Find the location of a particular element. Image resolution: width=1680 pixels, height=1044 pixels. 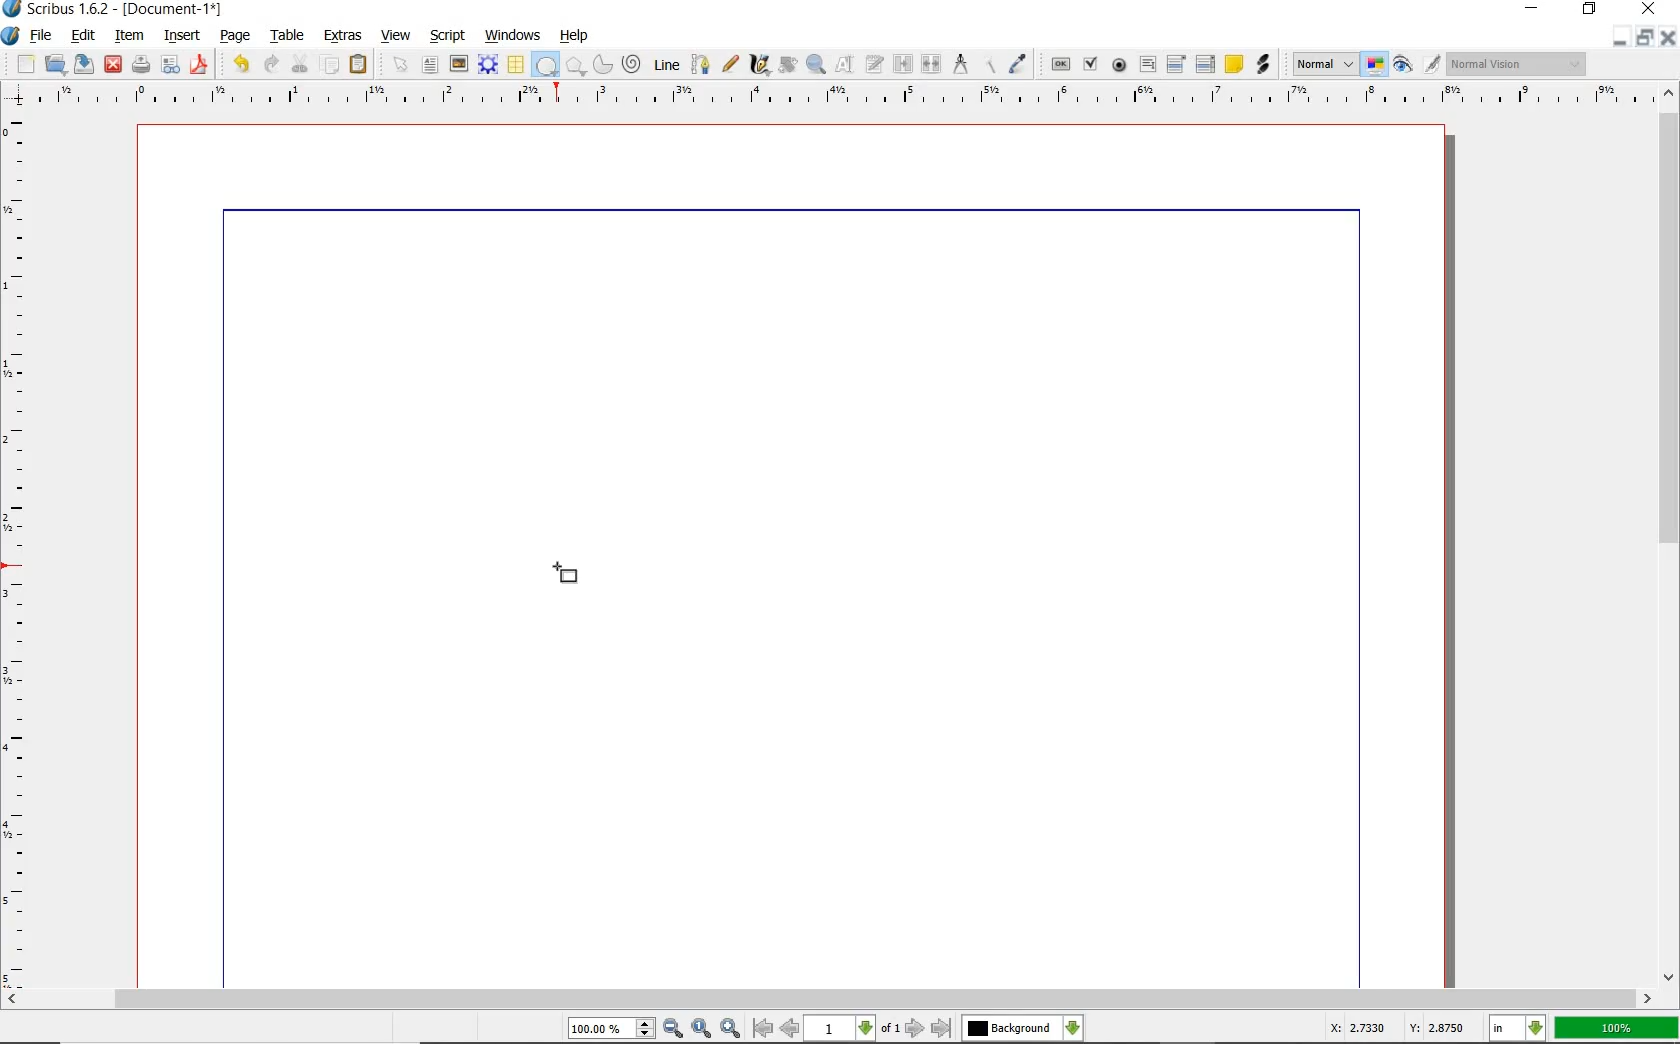

CLOSE is located at coordinates (1646, 9).